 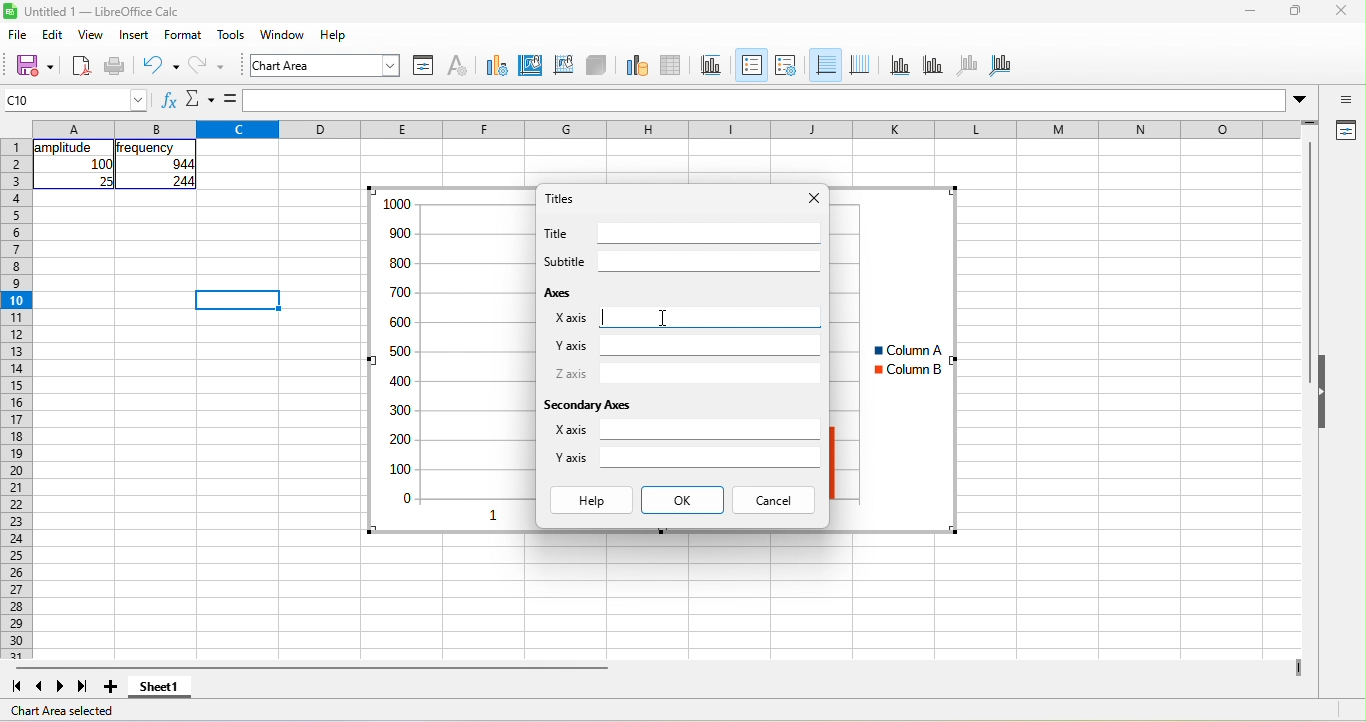 What do you see at coordinates (894, 359) in the screenshot?
I see `Column chart` at bounding box center [894, 359].